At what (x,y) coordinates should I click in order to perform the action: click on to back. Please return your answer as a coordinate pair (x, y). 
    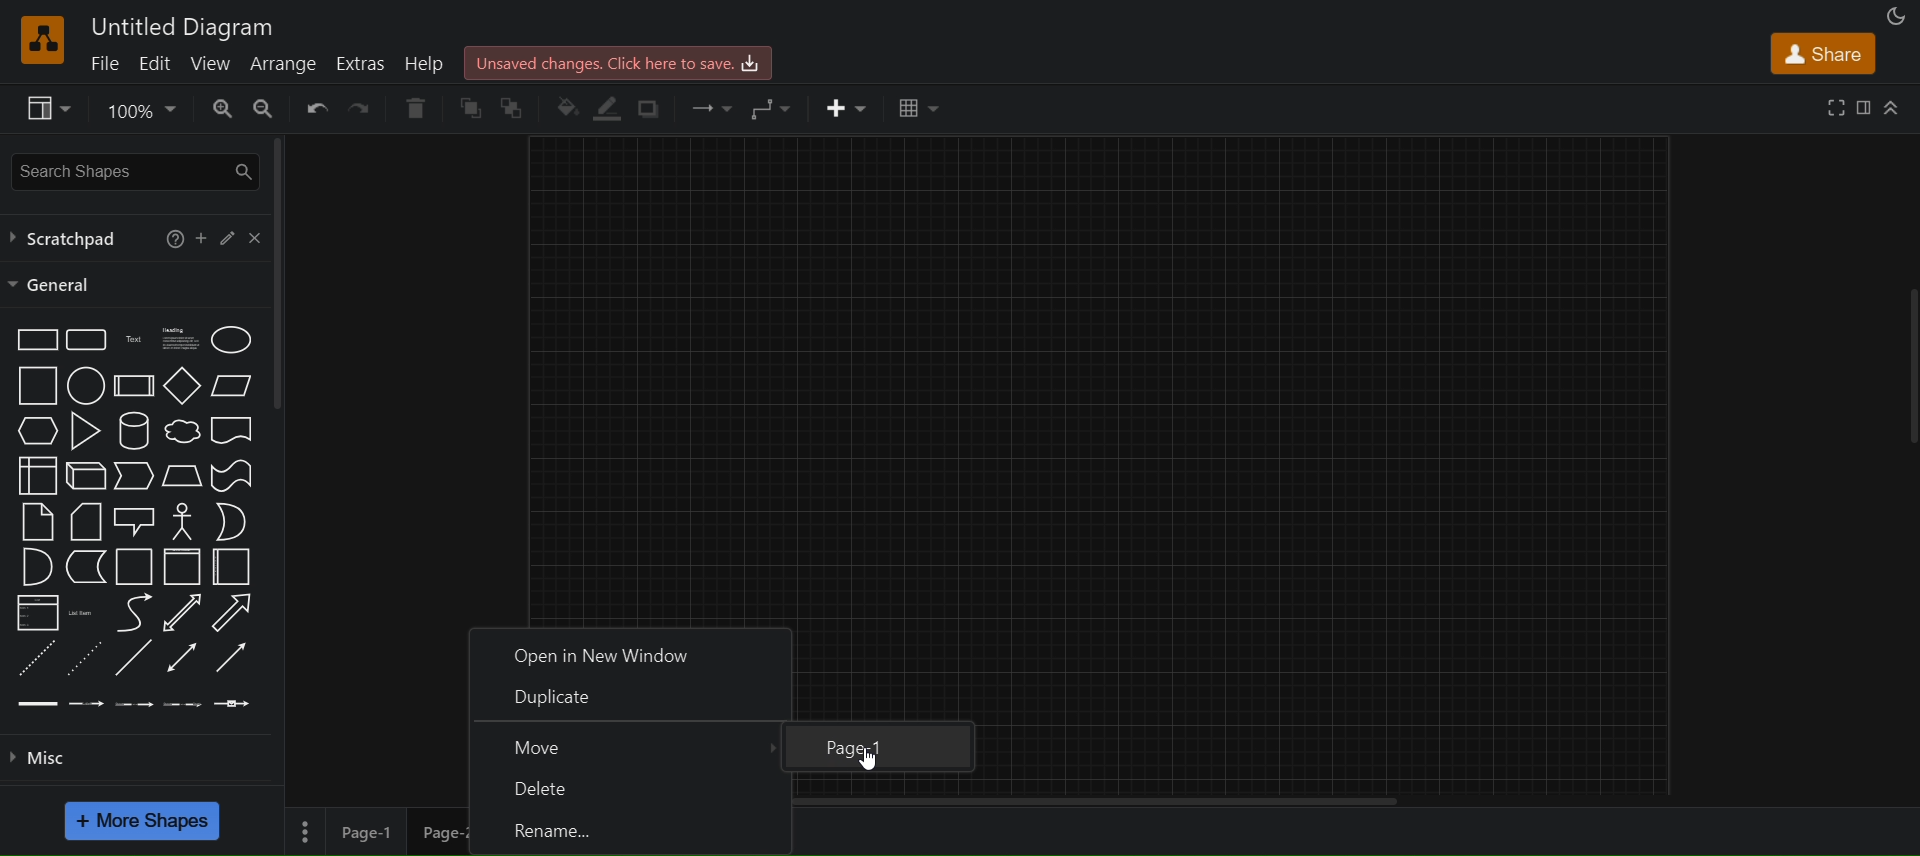
    Looking at the image, I should click on (517, 109).